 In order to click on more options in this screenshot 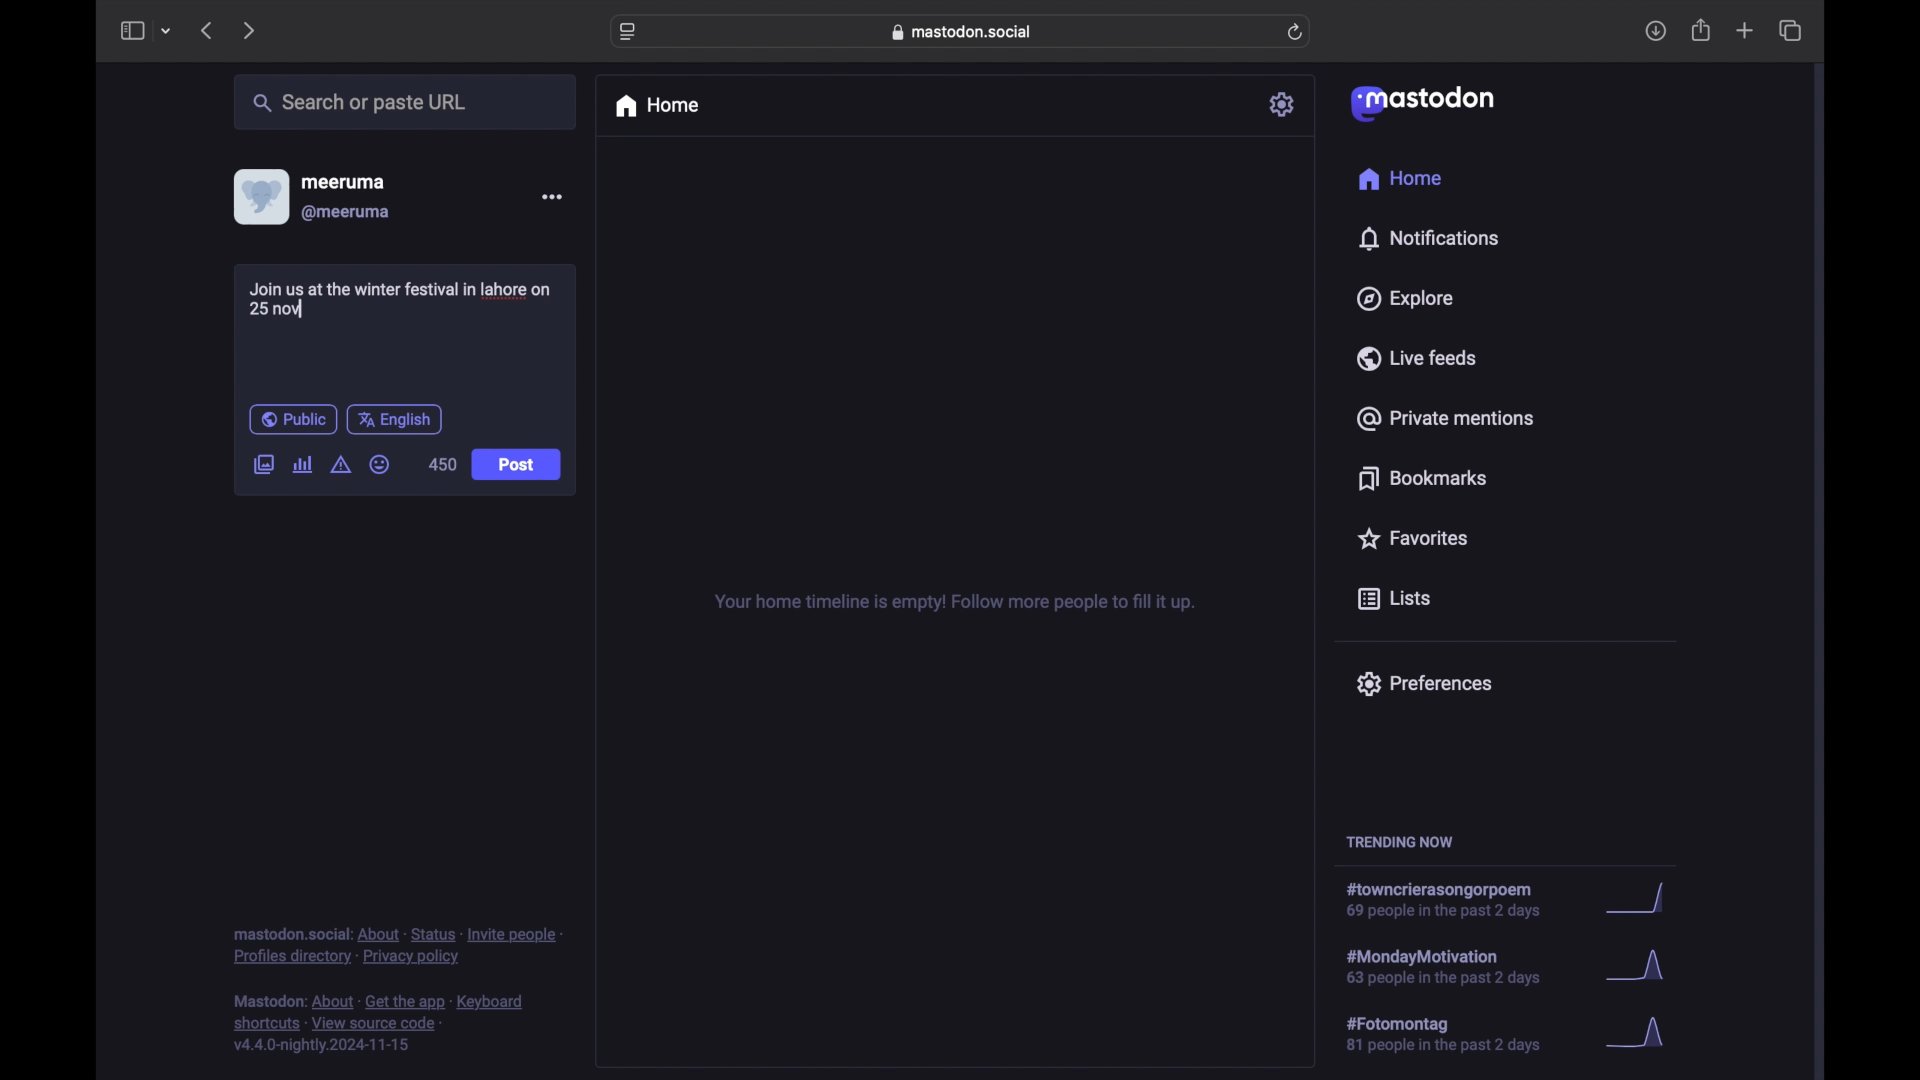, I will do `click(552, 197)`.